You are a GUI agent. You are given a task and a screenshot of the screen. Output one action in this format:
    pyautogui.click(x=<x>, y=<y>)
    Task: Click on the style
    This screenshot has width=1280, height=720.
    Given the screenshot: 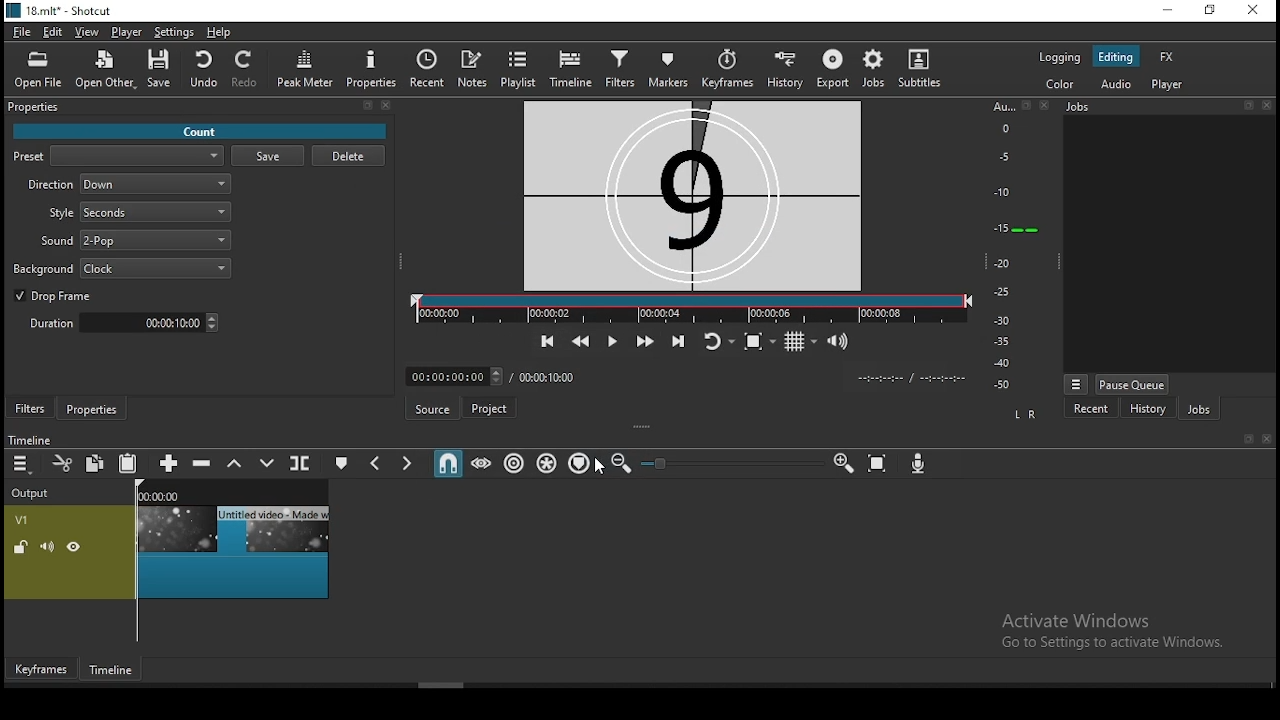 What is the action you would take?
    pyautogui.click(x=139, y=212)
    